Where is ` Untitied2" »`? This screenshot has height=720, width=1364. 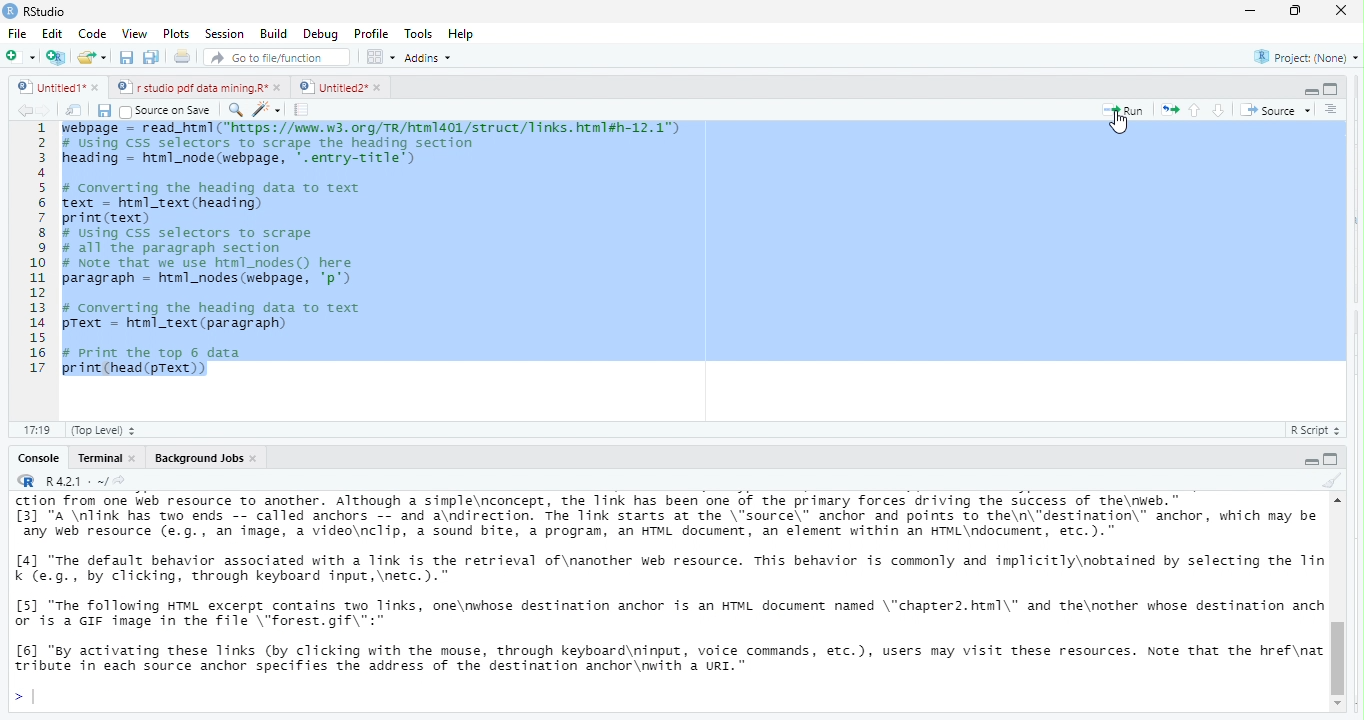  Untitied2" » is located at coordinates (337, 88).